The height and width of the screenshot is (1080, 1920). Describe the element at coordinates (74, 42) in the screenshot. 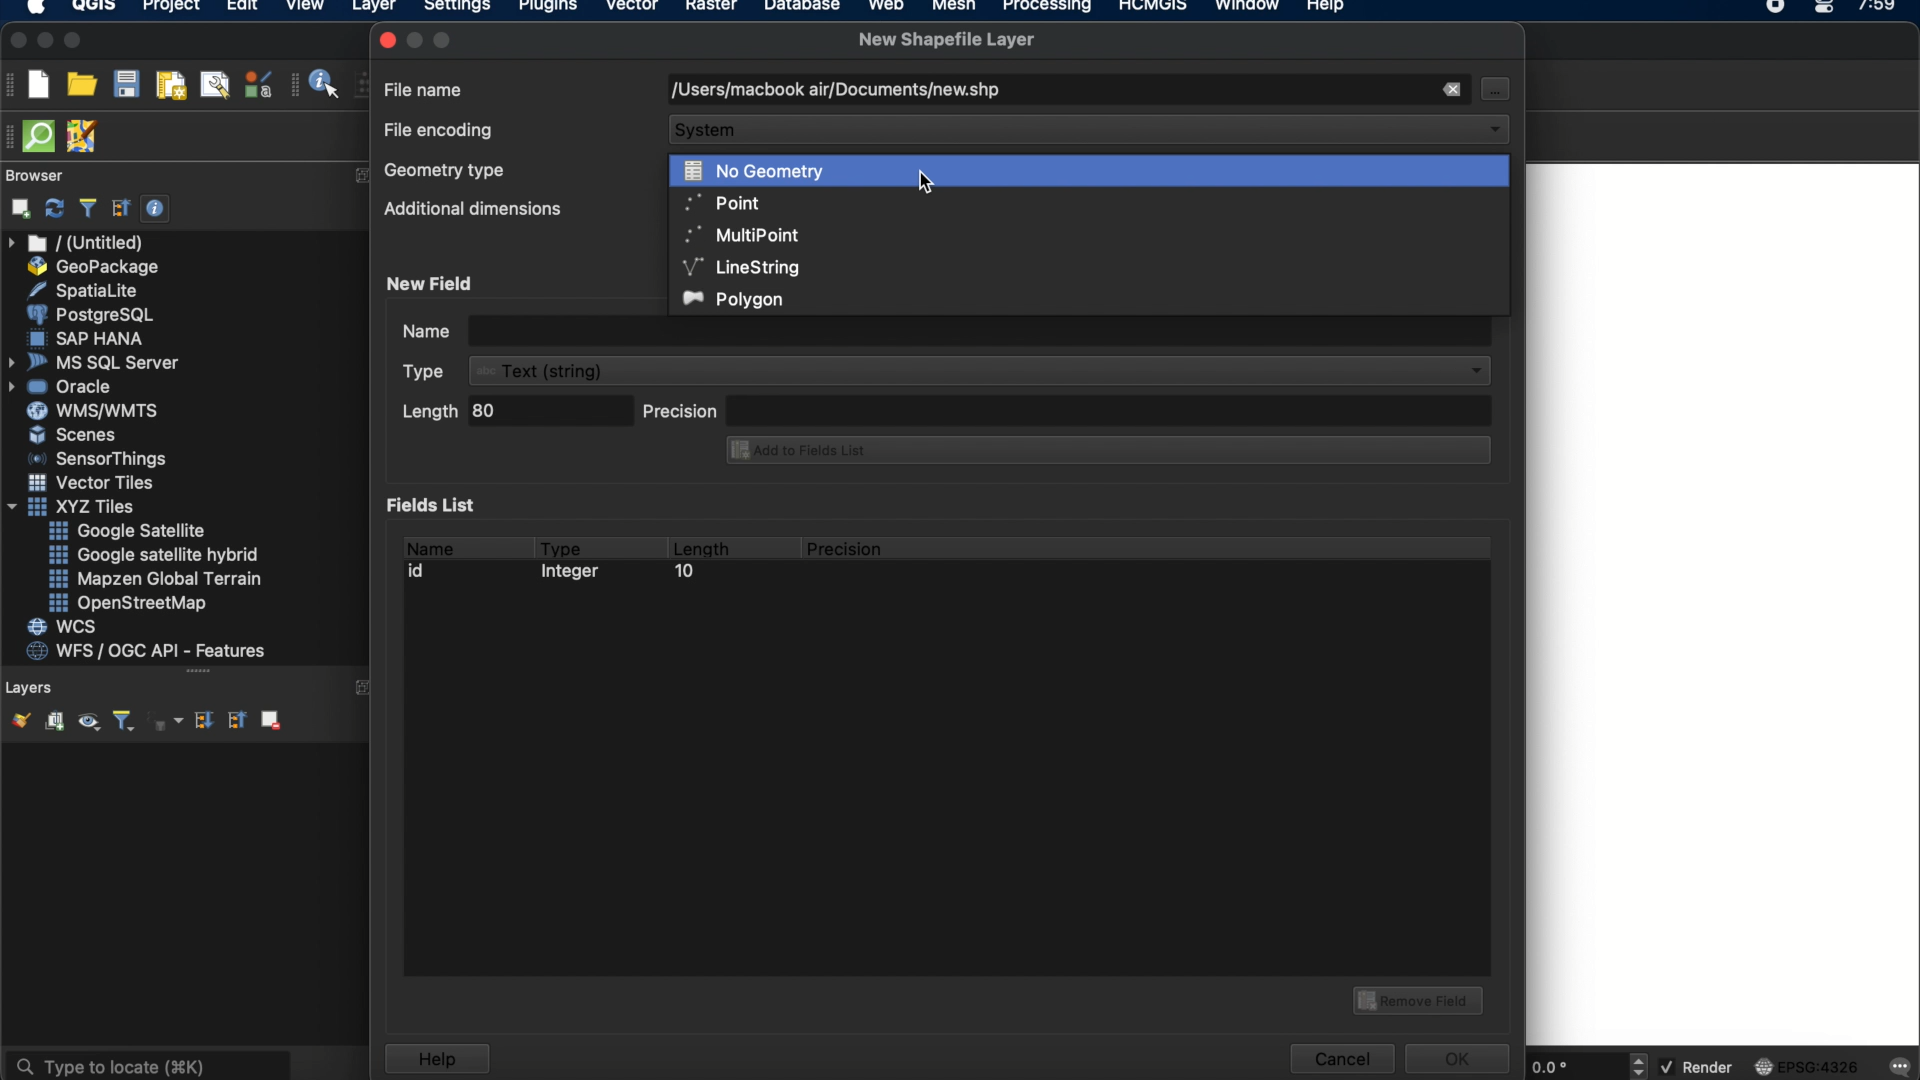

I see `maximize` at that location.